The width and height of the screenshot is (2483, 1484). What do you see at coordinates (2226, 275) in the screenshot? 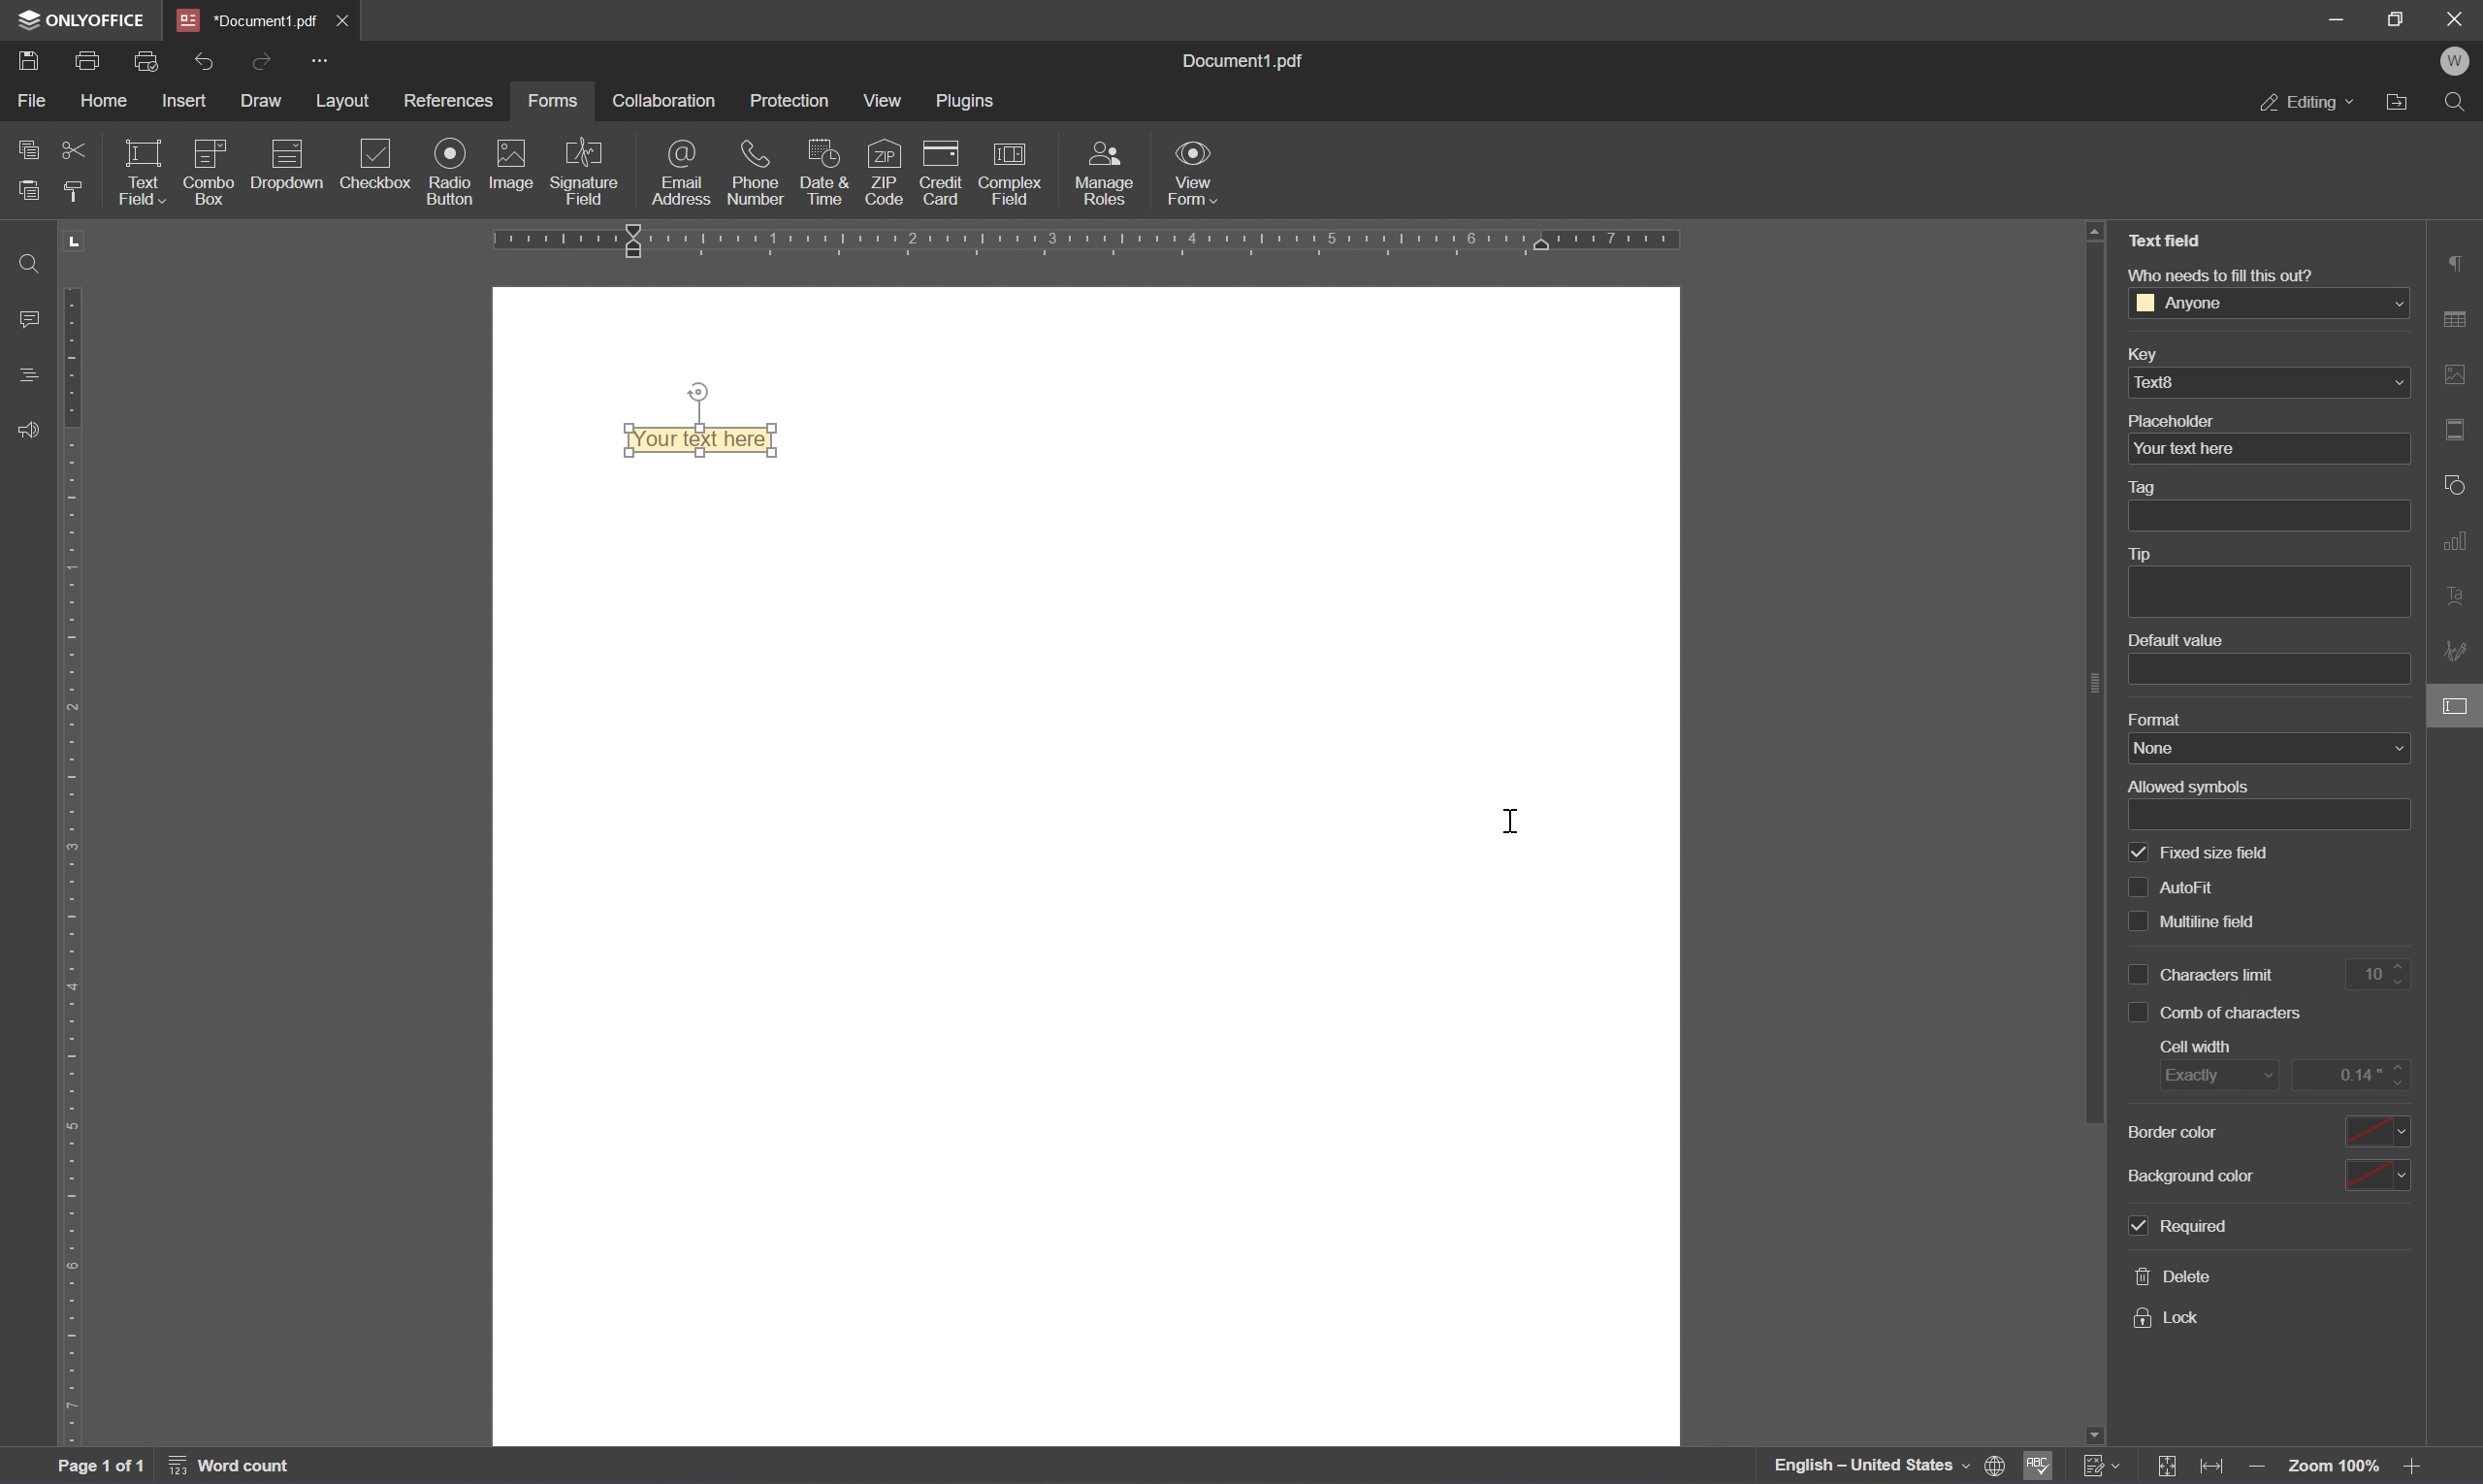
I see `who needs to fill this out` at bounding box center [2226, 275].